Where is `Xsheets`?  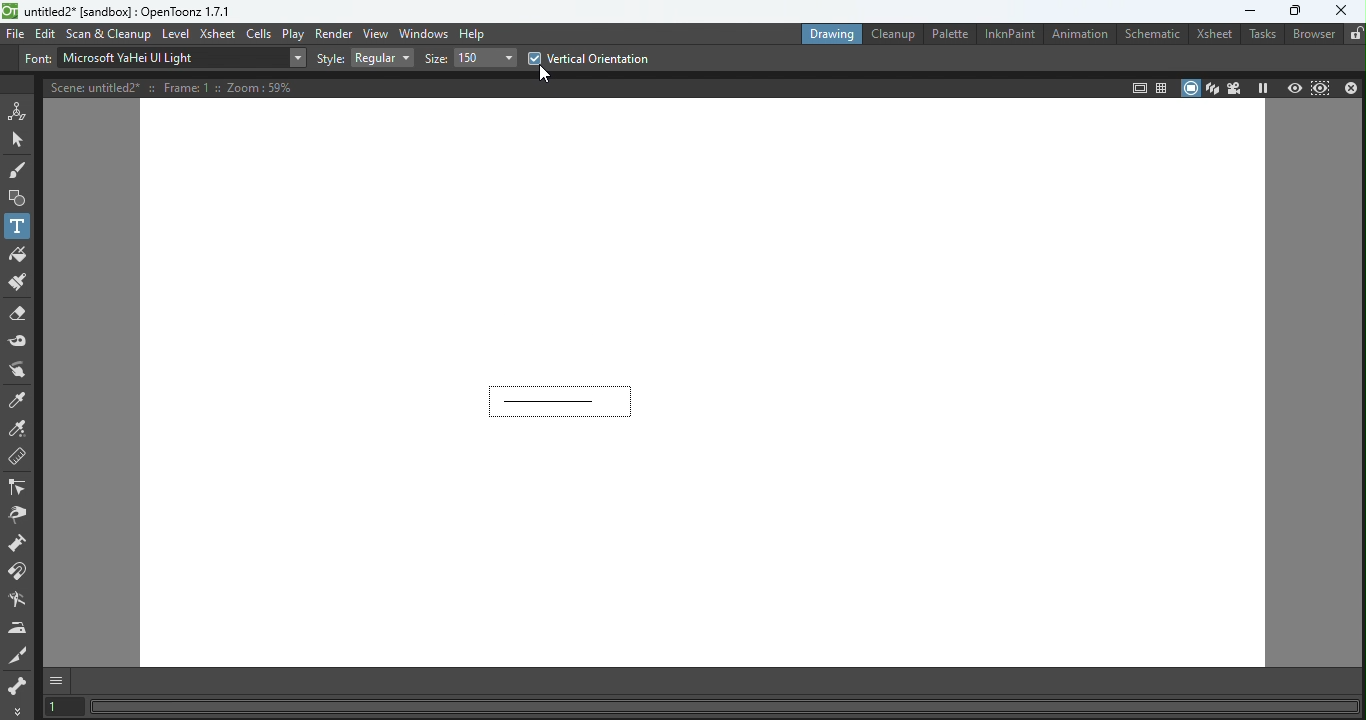 Xsheets is located at coordinates (1211, 34).